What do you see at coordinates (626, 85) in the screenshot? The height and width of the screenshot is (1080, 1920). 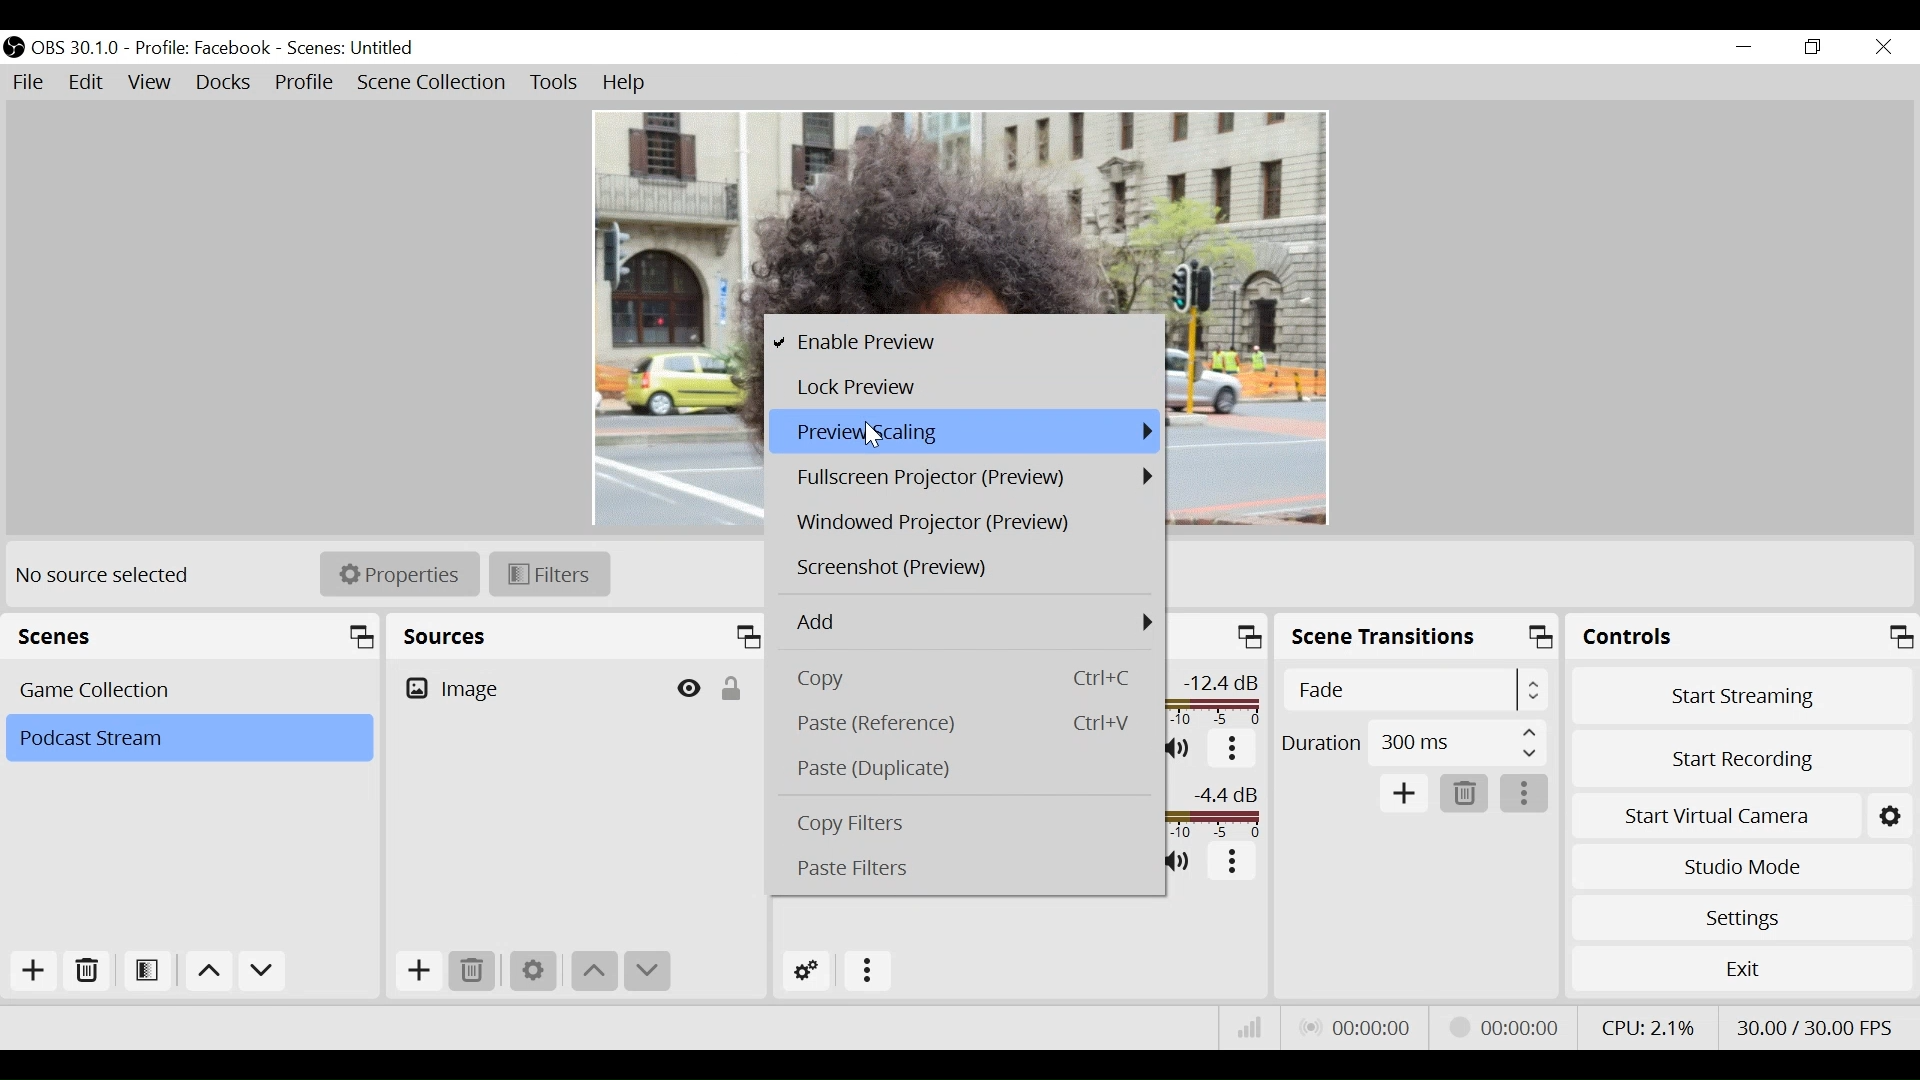 I see `Help` at bounding box center [626, 85].